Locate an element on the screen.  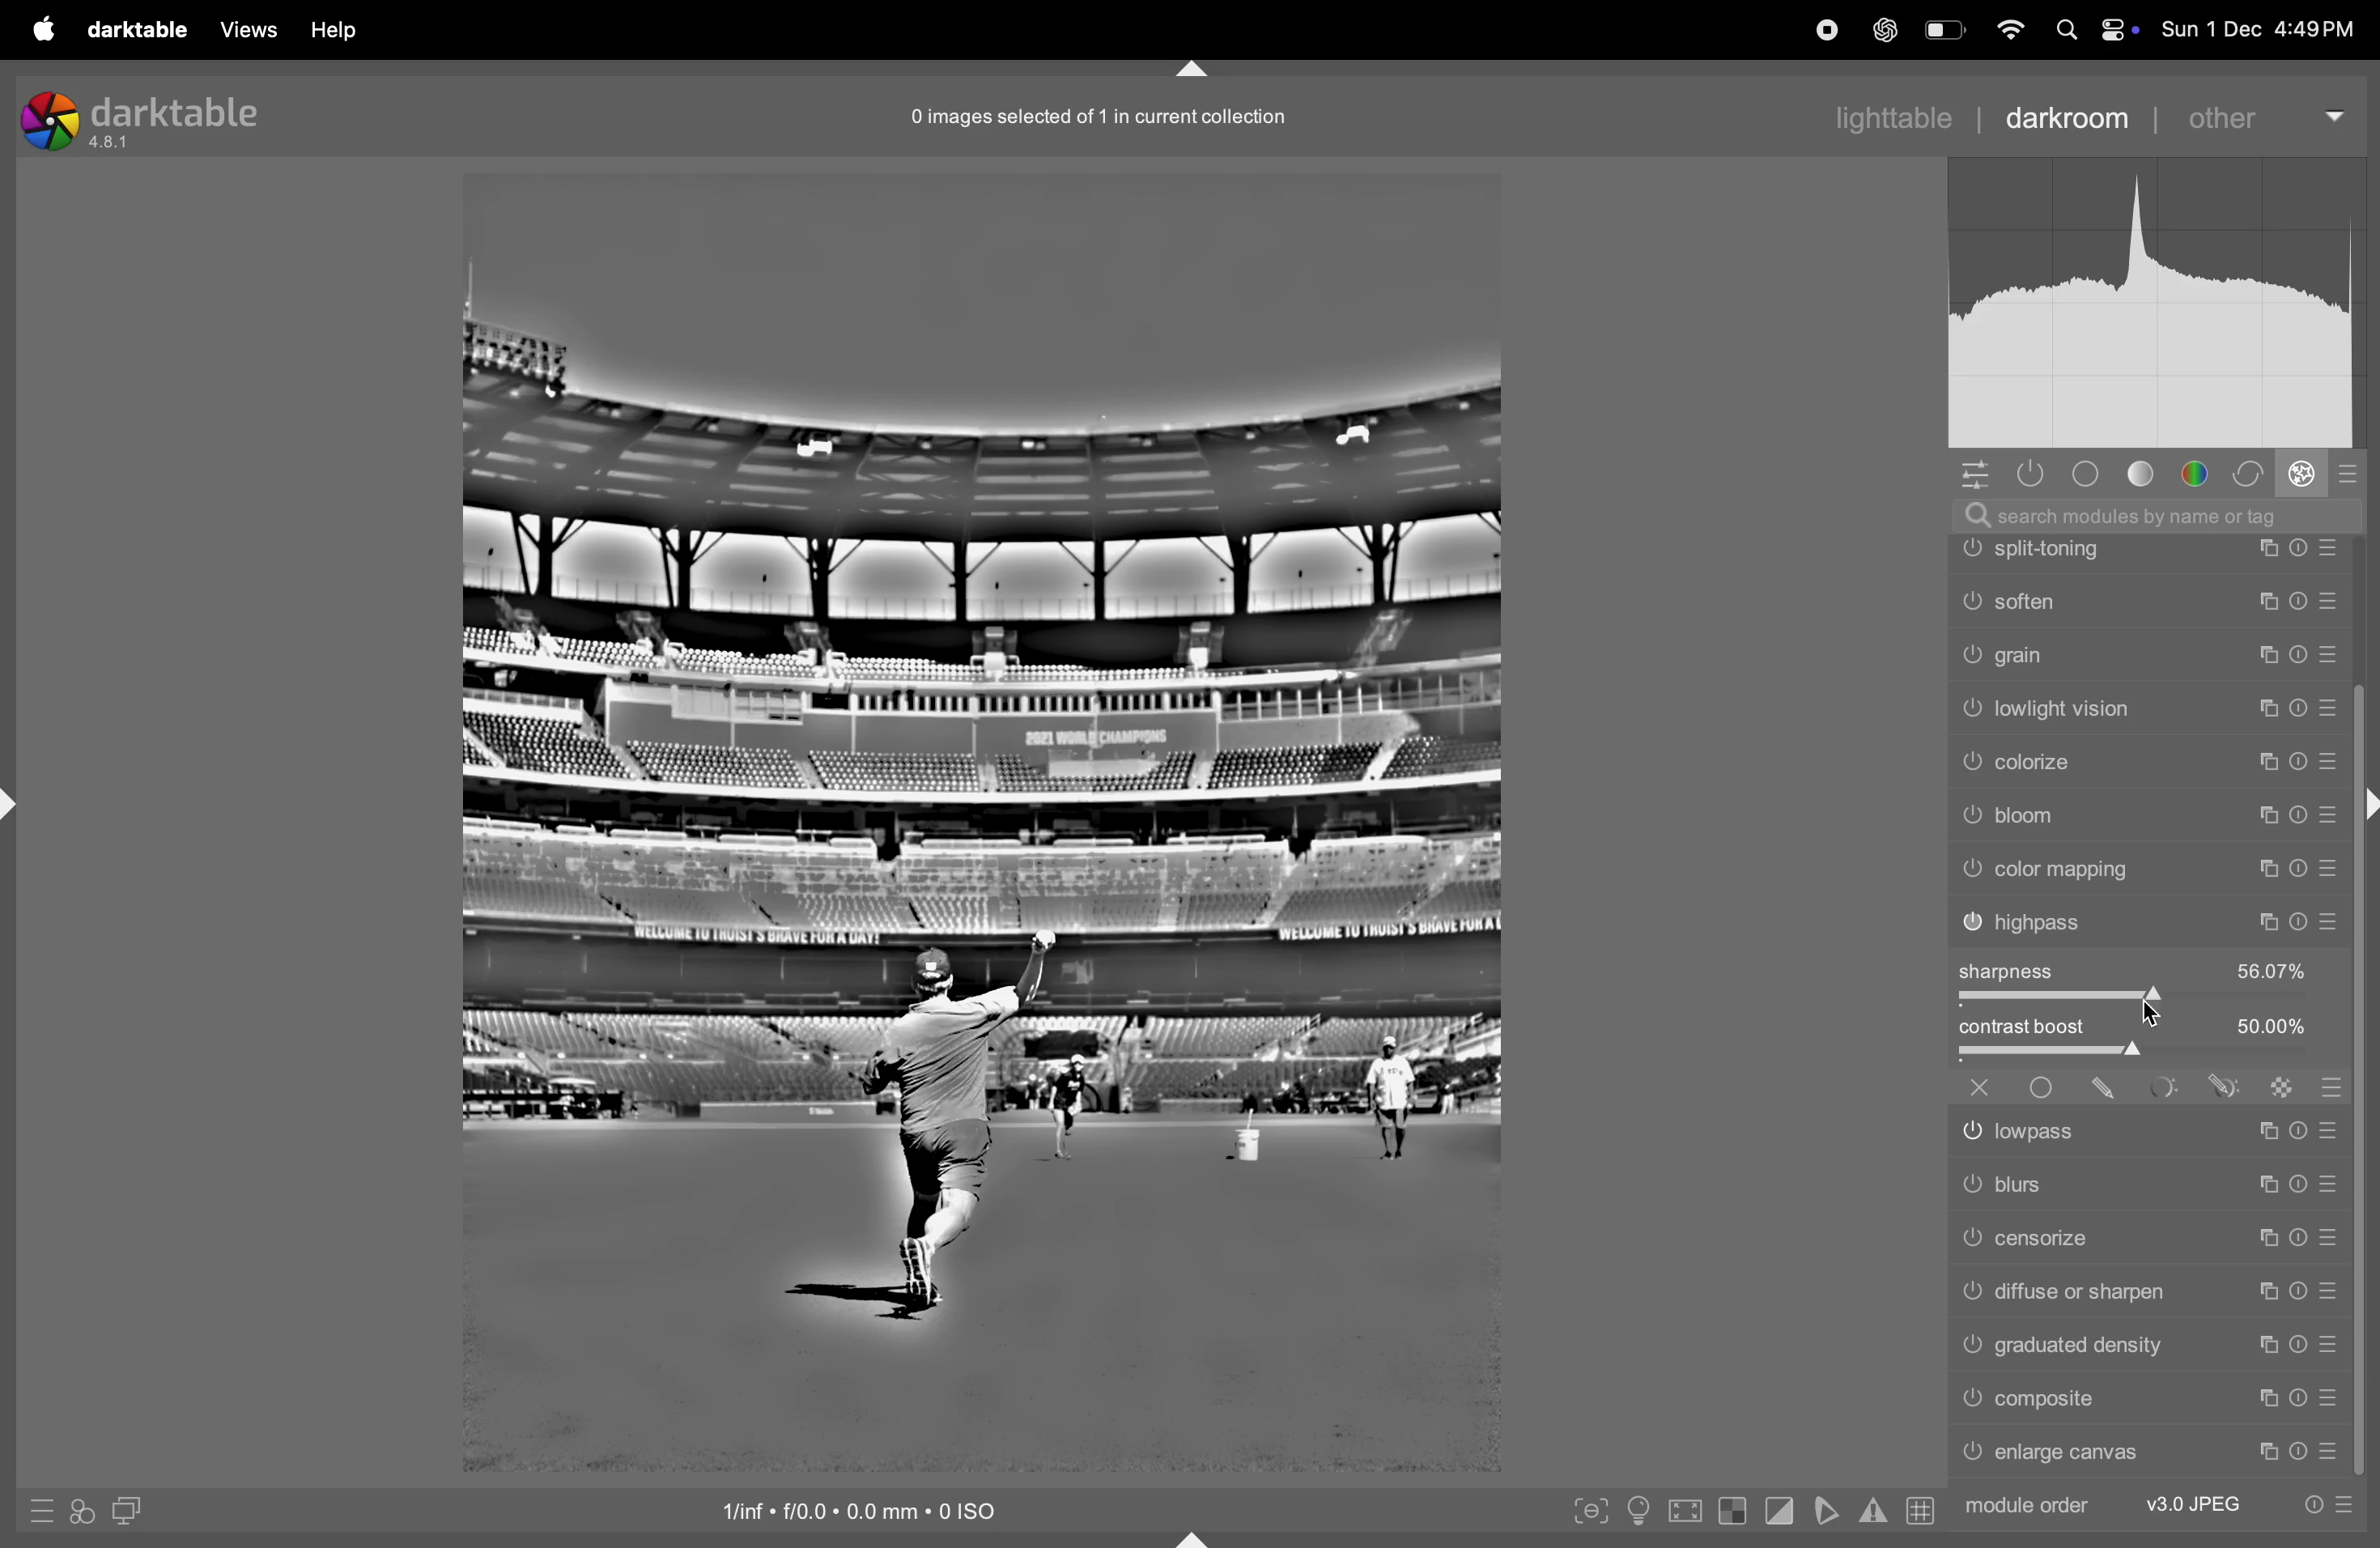
scrolling is located at coordinates (2147, 709).